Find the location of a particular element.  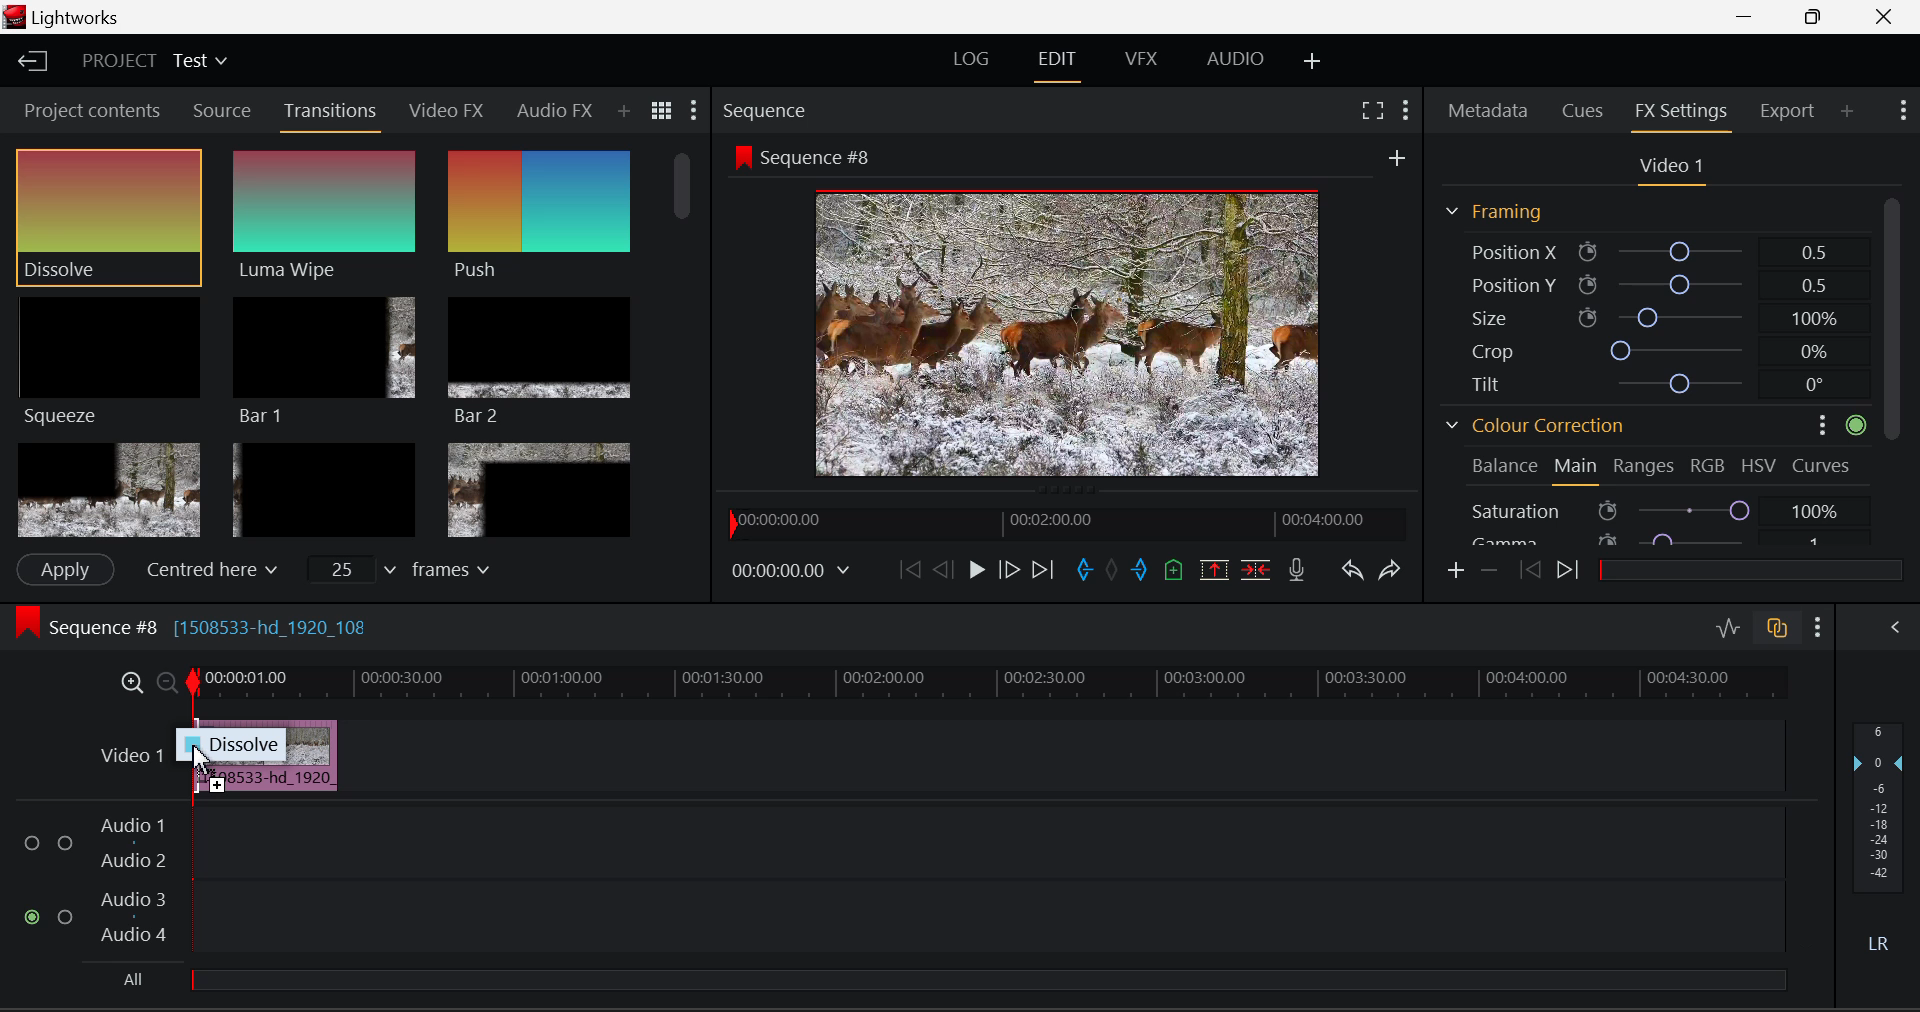

Squeeze is located at coordinates (109, 360).